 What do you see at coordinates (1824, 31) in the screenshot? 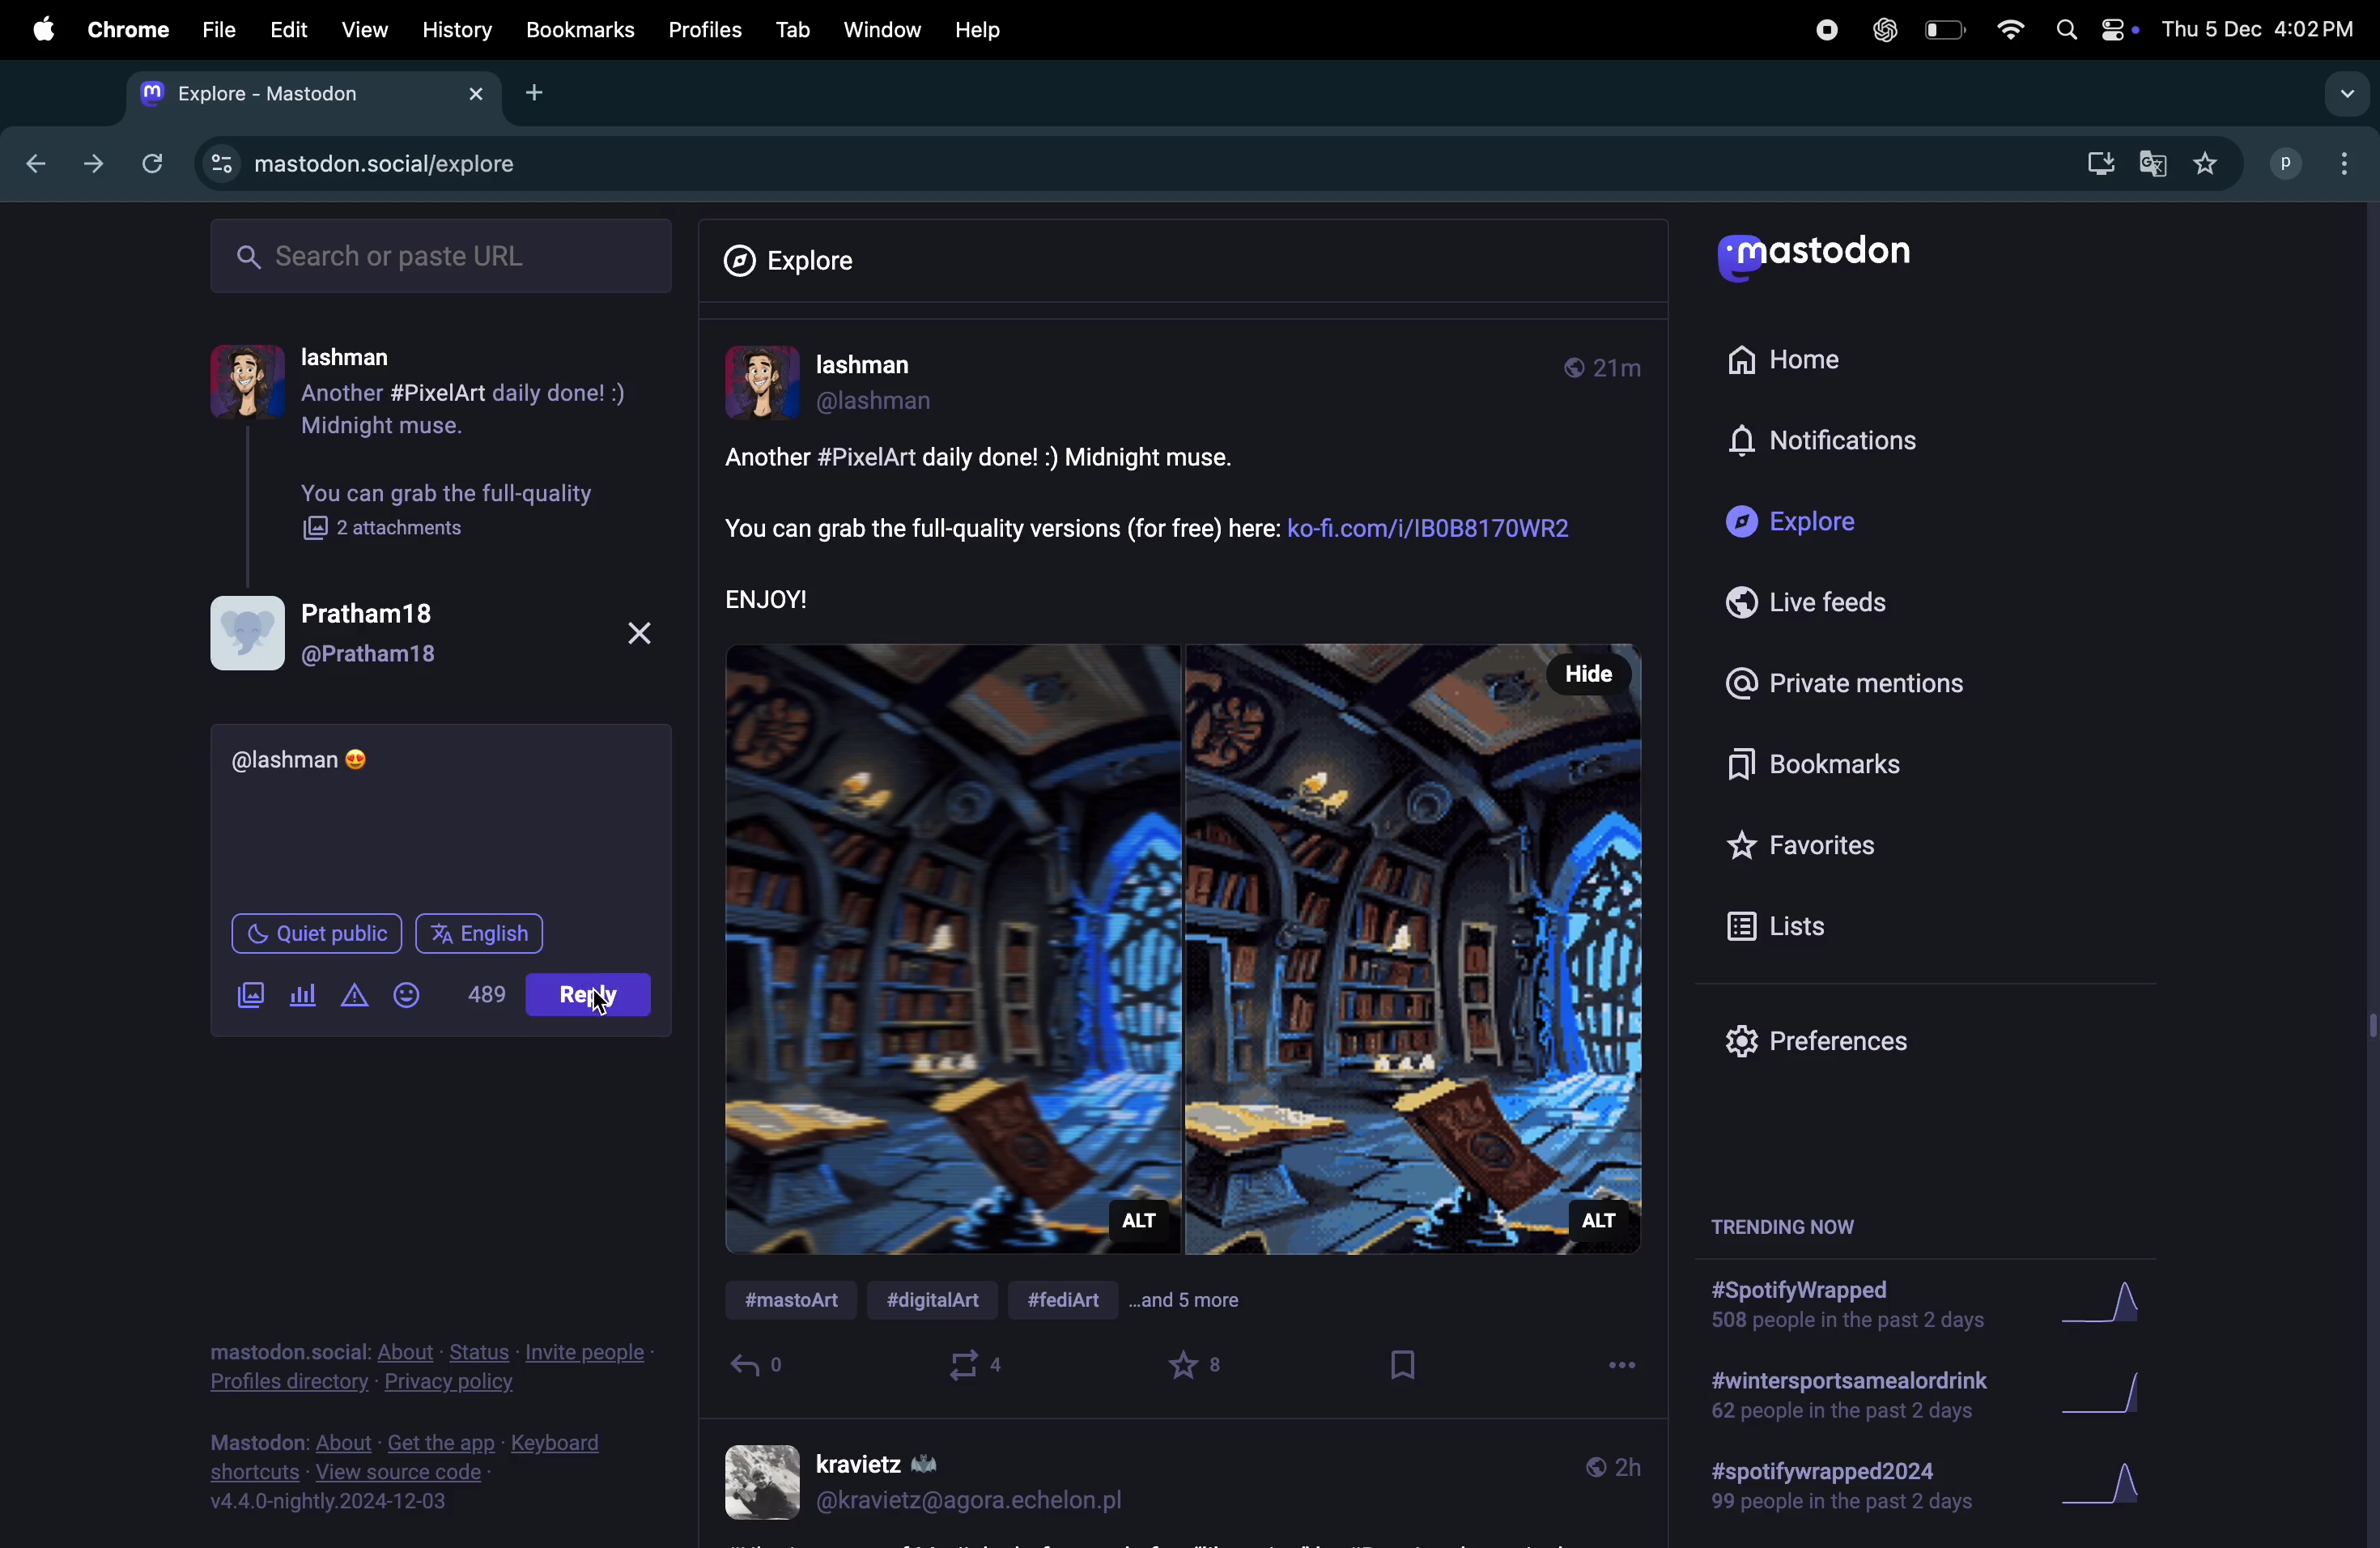
I see `record` at bounding box center [1824, 31].